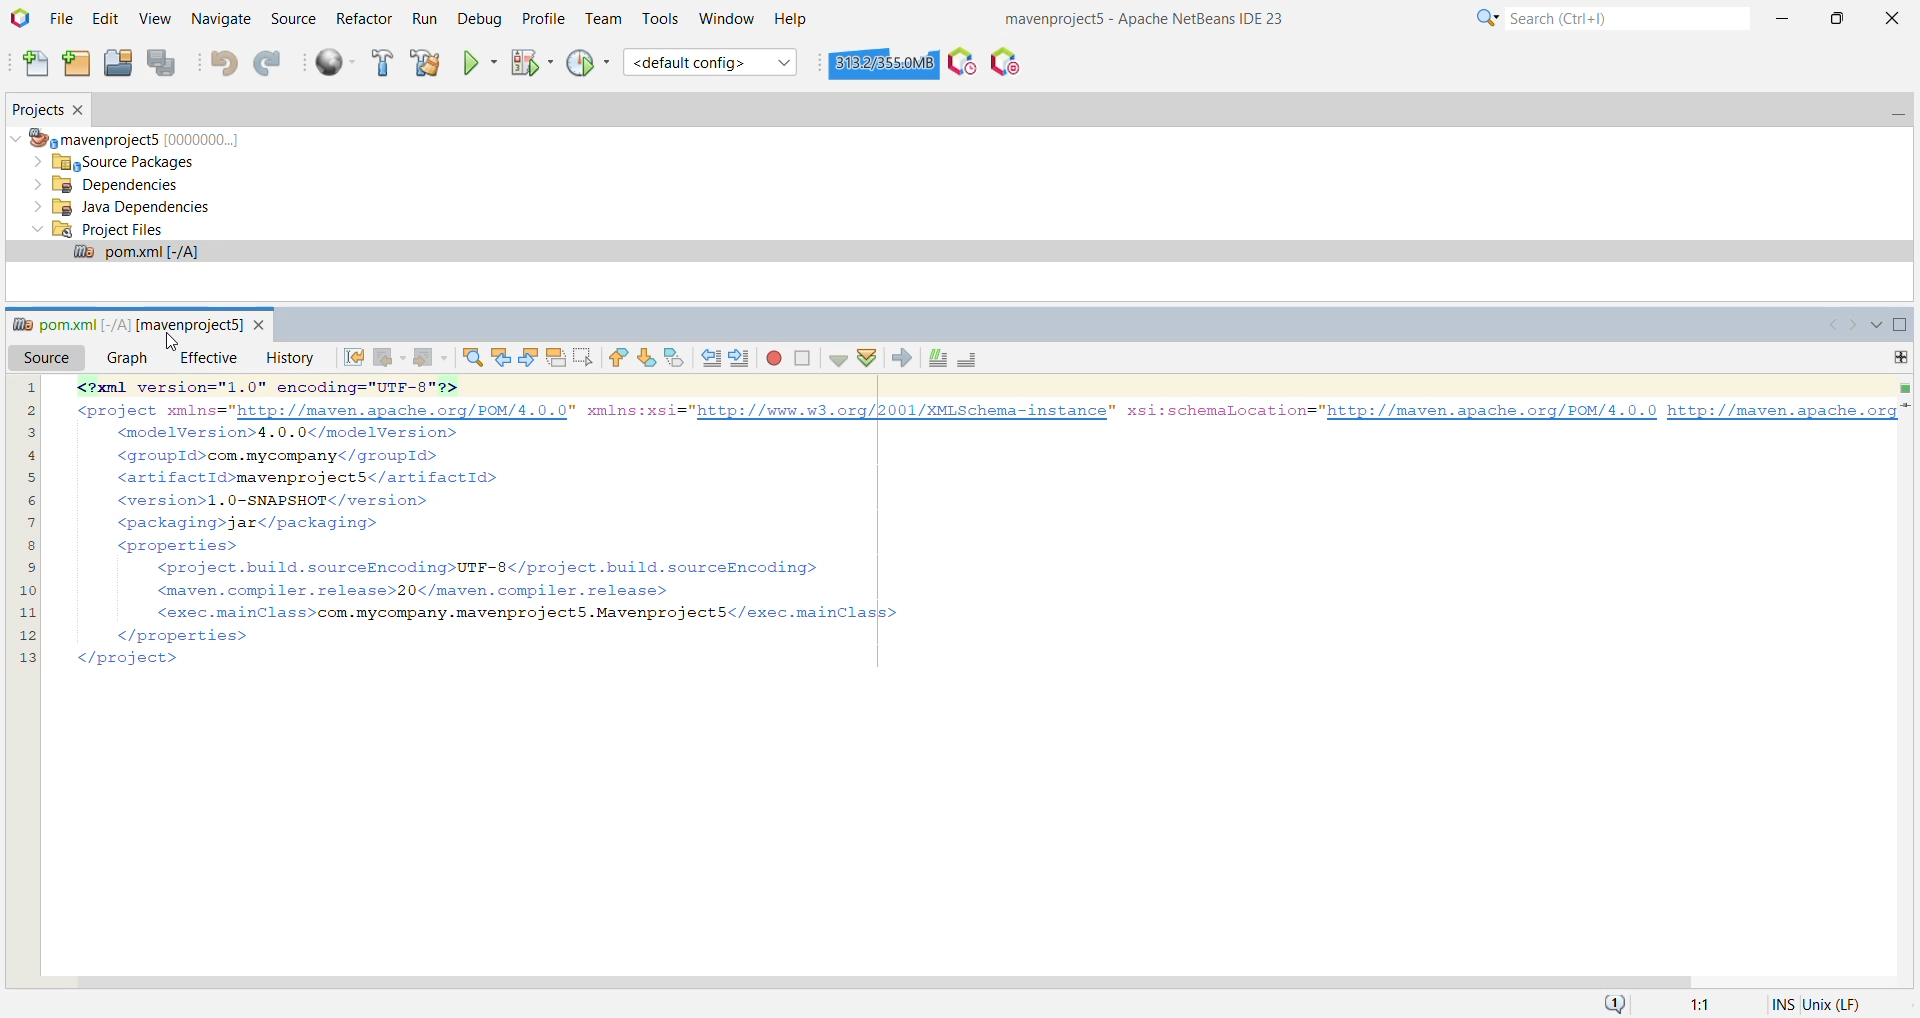 The width and height of the screenshot is (1920, 1018). Describe the element at coordinates (556, 358) in the screenshot. I see `Toggle Highlight Search` at that location.